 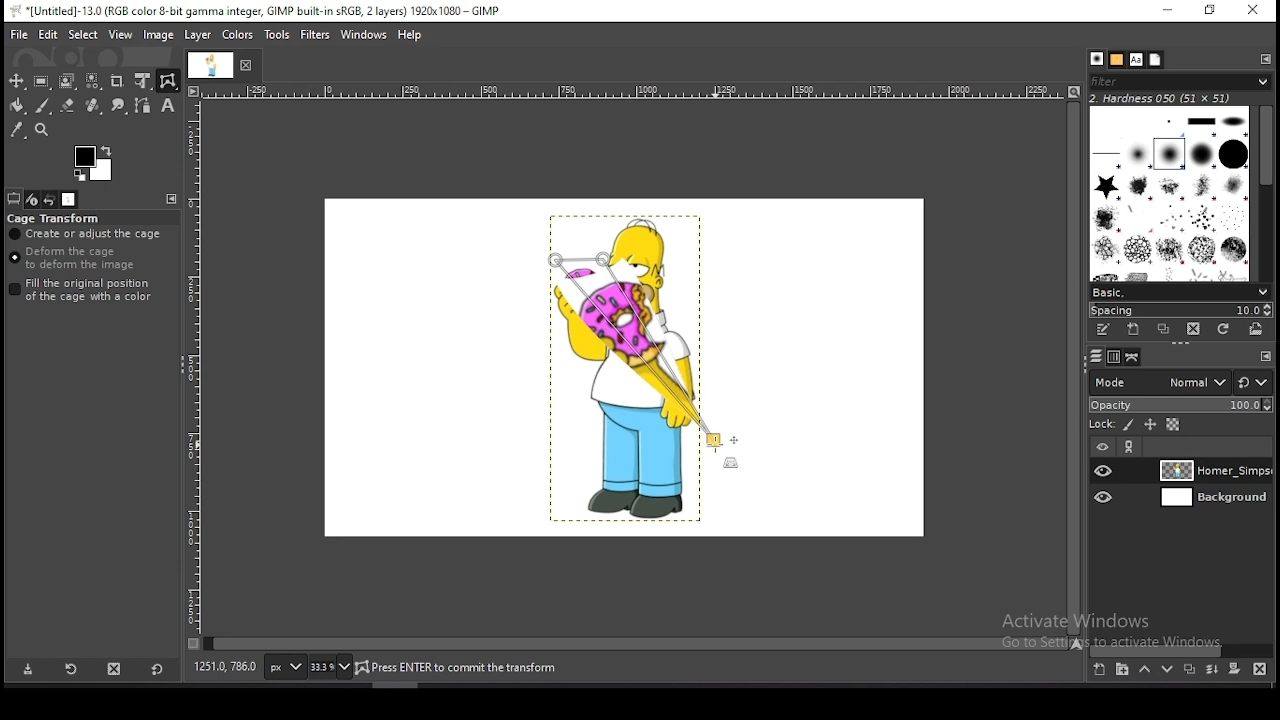 What do you see at coordinates (156, 671) in the screenshot?
I see `reset` at bounding box center [156, 671].